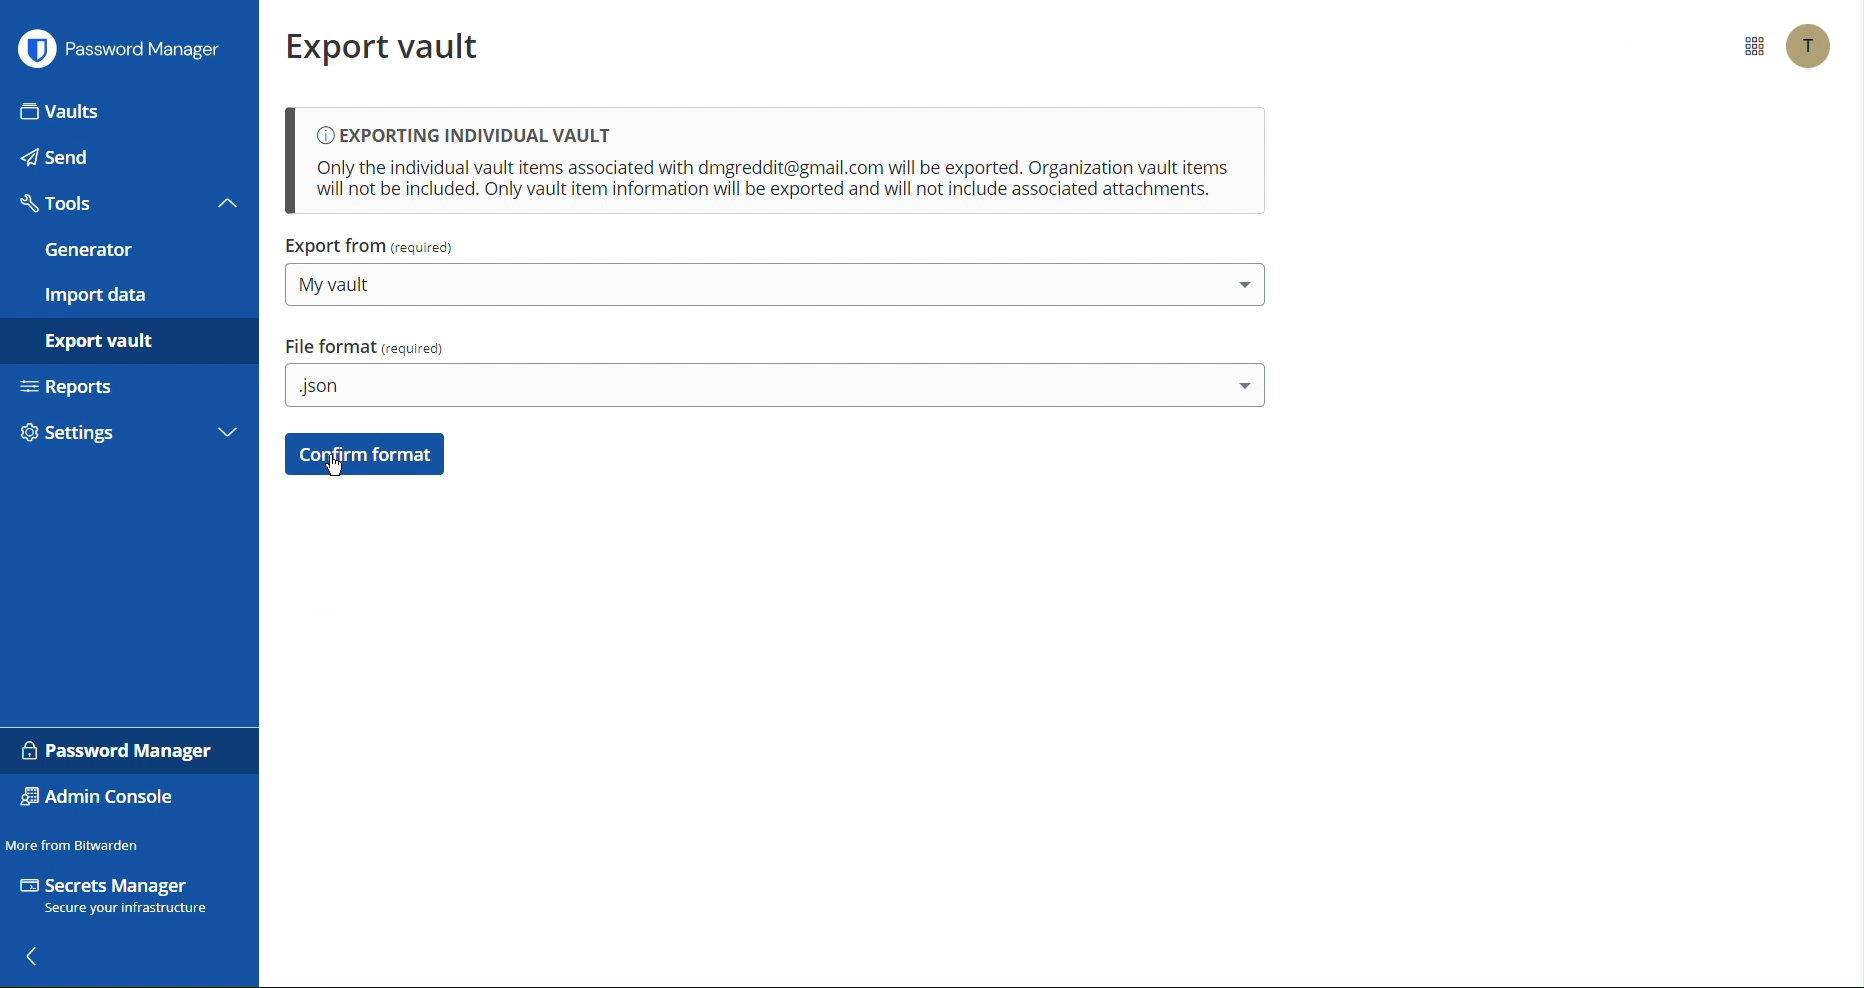 This screenshot has height=988, width=1864. I want to click on Send, so click(122, 159).